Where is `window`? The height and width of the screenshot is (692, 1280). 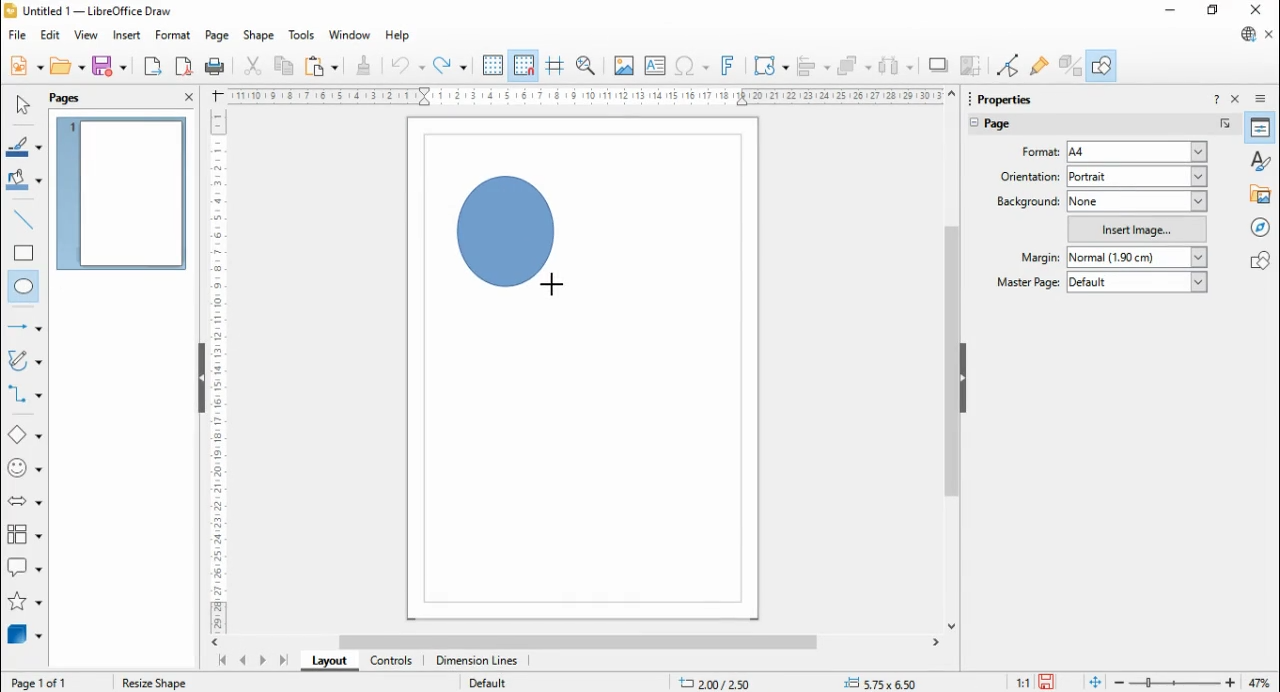 window is located at coordinates (350, 35).